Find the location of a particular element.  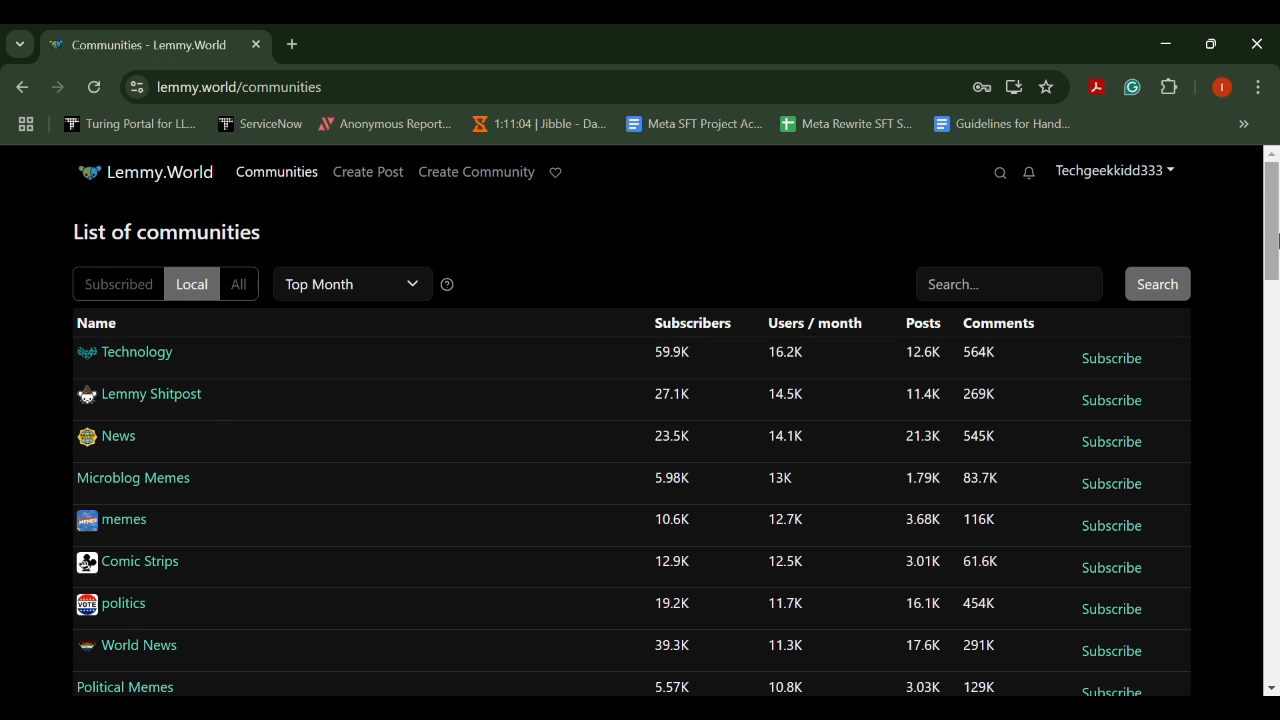

23.5K is located at coordinates (670, 437).